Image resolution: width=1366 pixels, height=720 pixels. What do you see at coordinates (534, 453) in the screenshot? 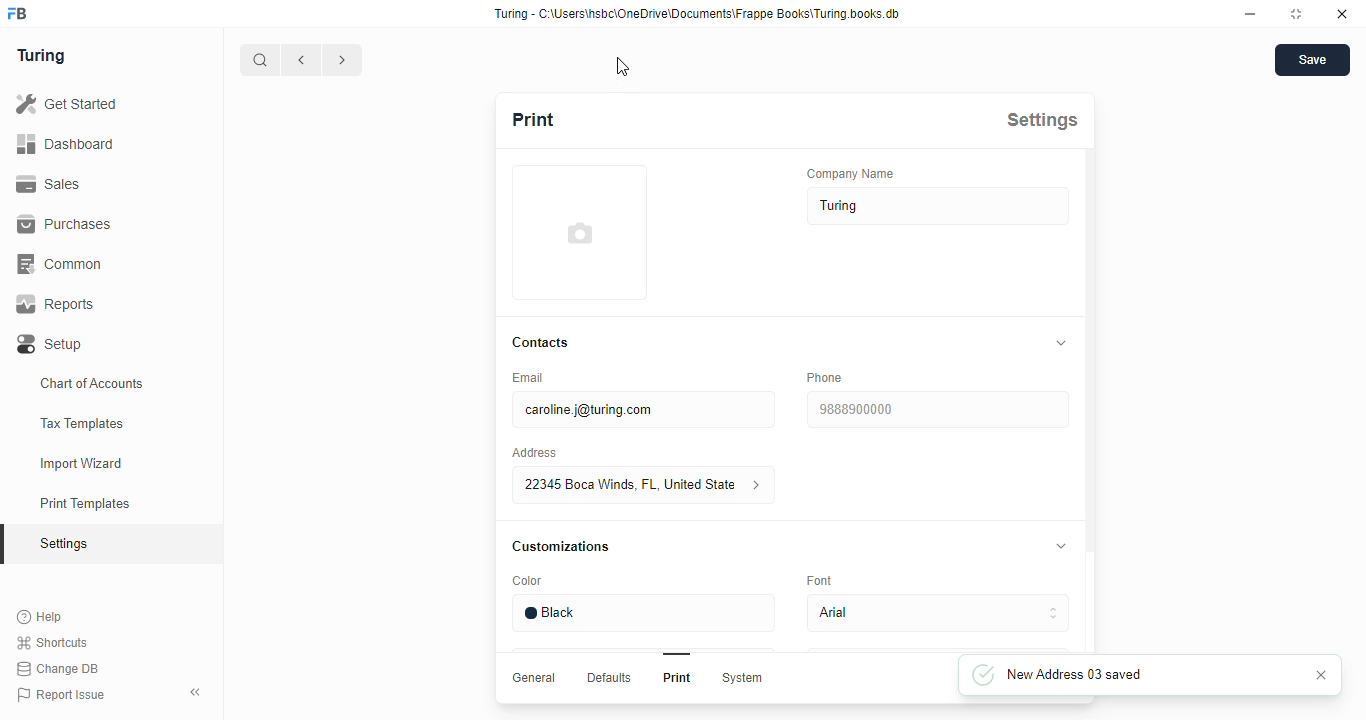
I see `address` at bounding box center [534, 453].